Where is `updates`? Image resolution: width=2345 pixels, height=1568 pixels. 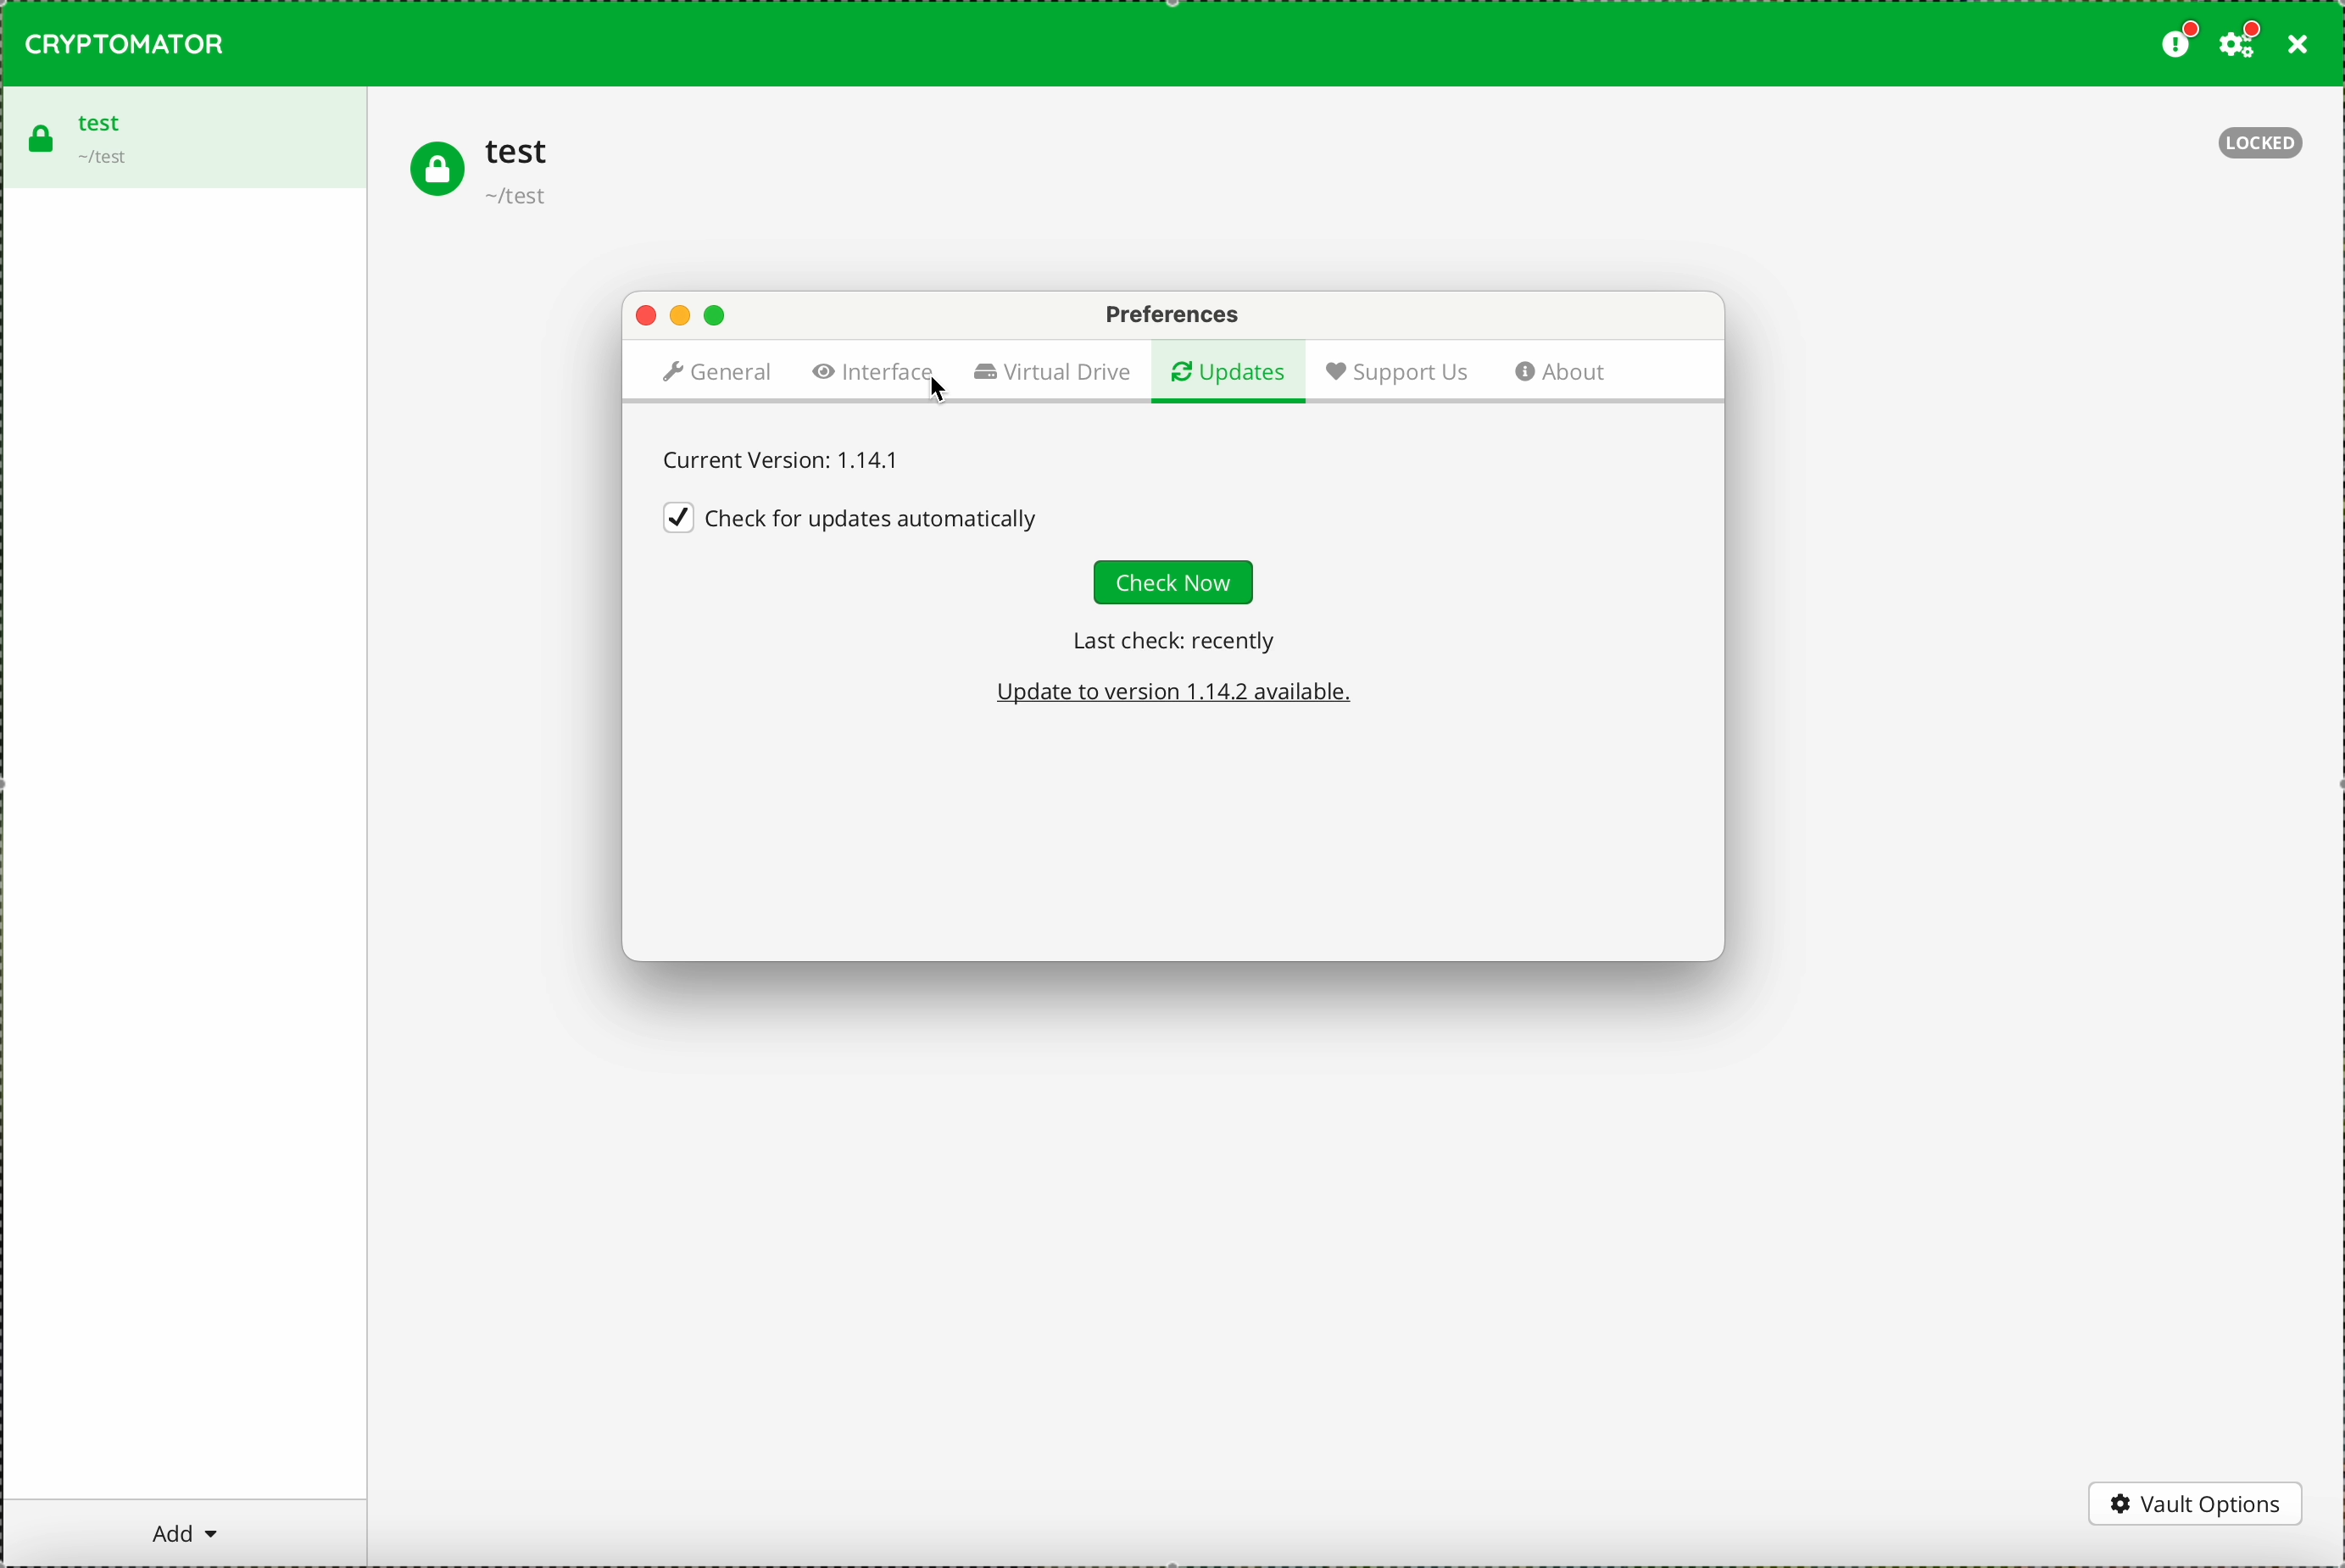
updates is located at coordinates (1228, 370).